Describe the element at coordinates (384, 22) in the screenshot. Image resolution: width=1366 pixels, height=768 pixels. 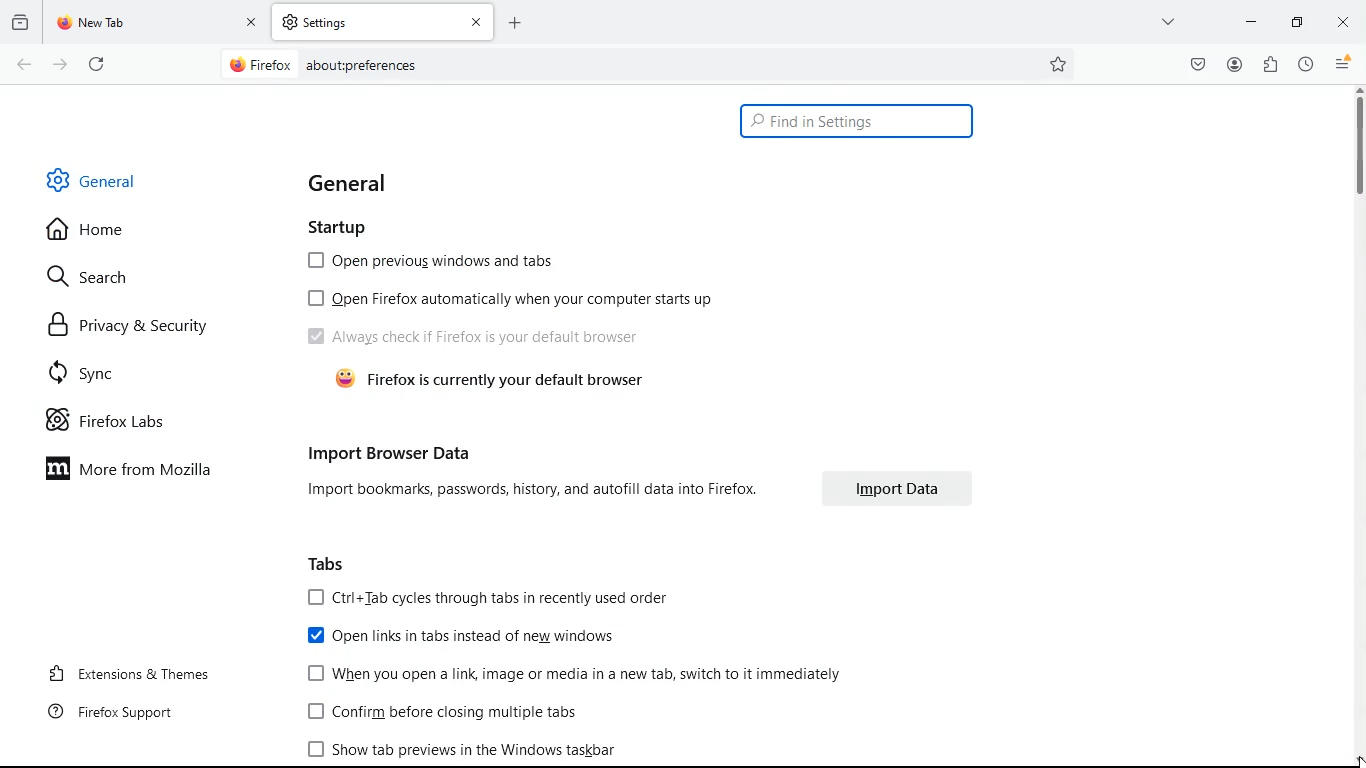
I see `tab` at that location.